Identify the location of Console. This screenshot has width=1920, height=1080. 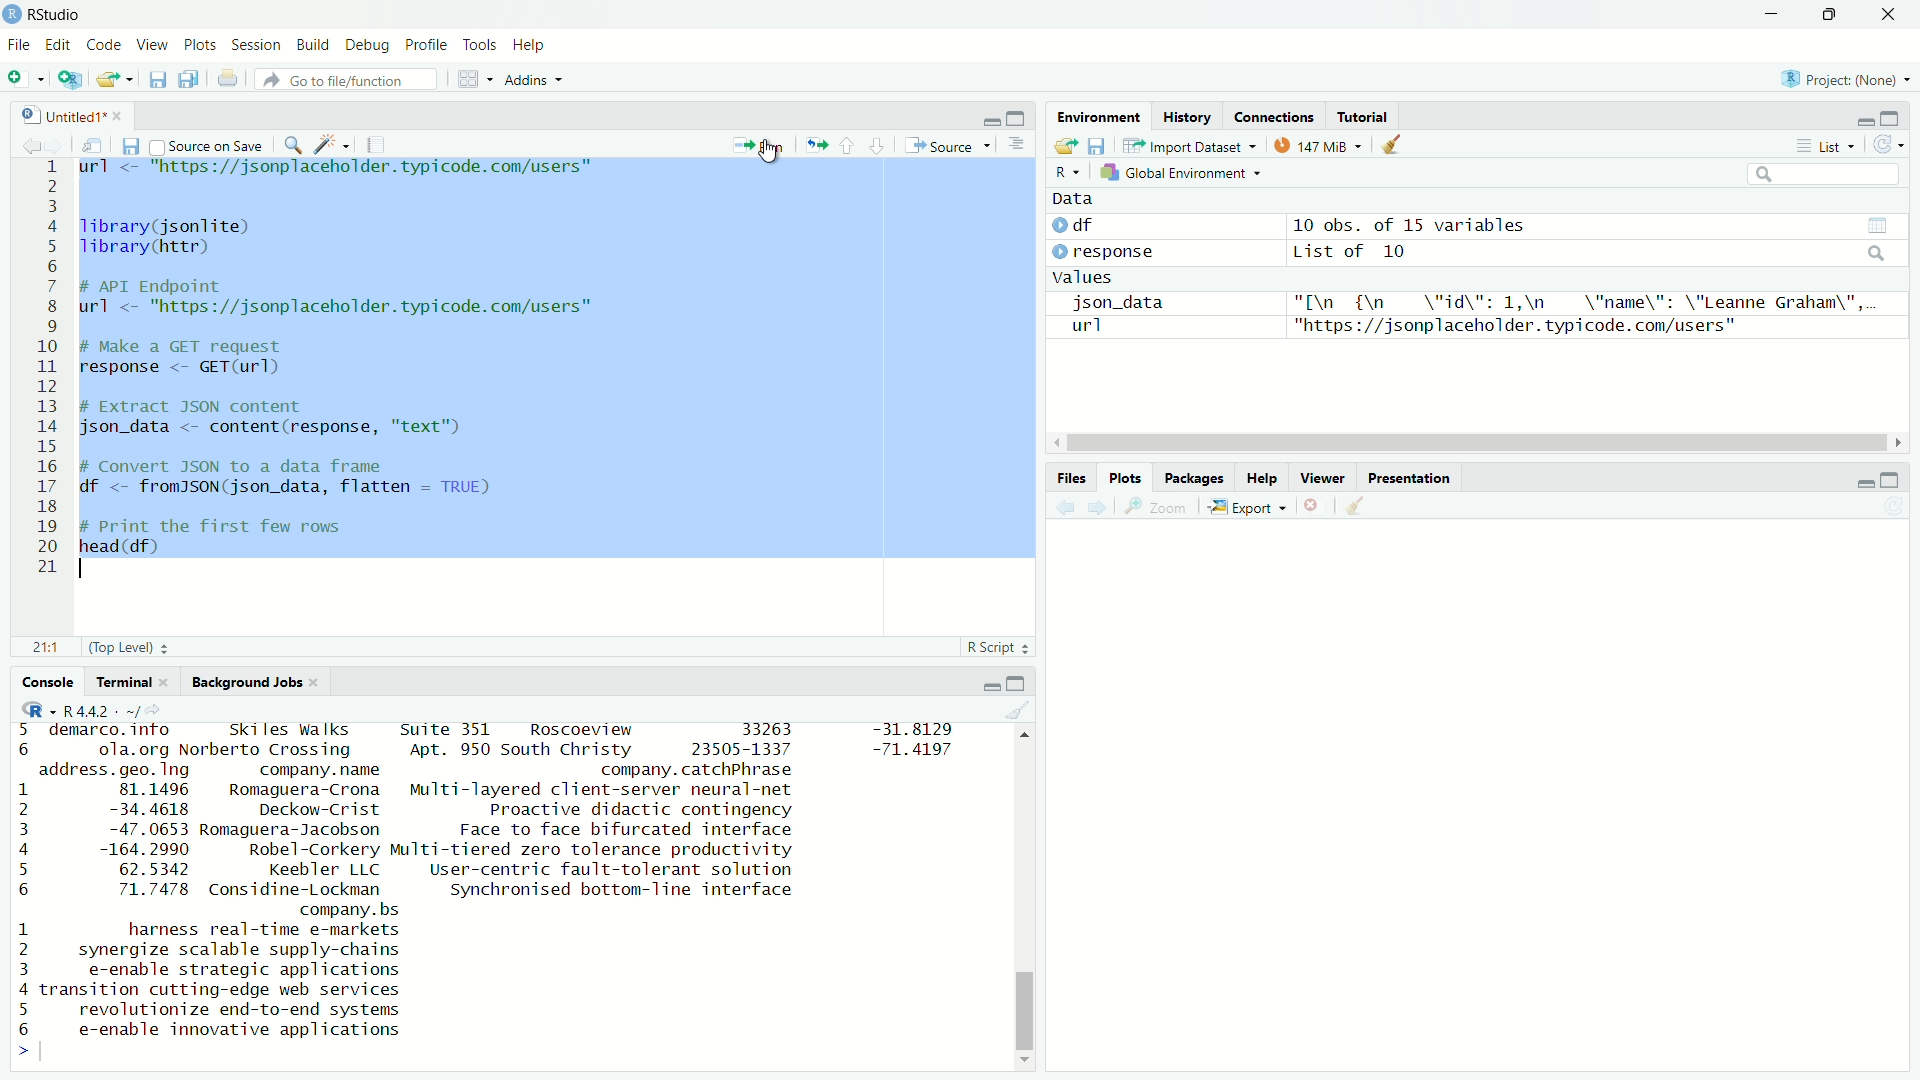
(50, 685).